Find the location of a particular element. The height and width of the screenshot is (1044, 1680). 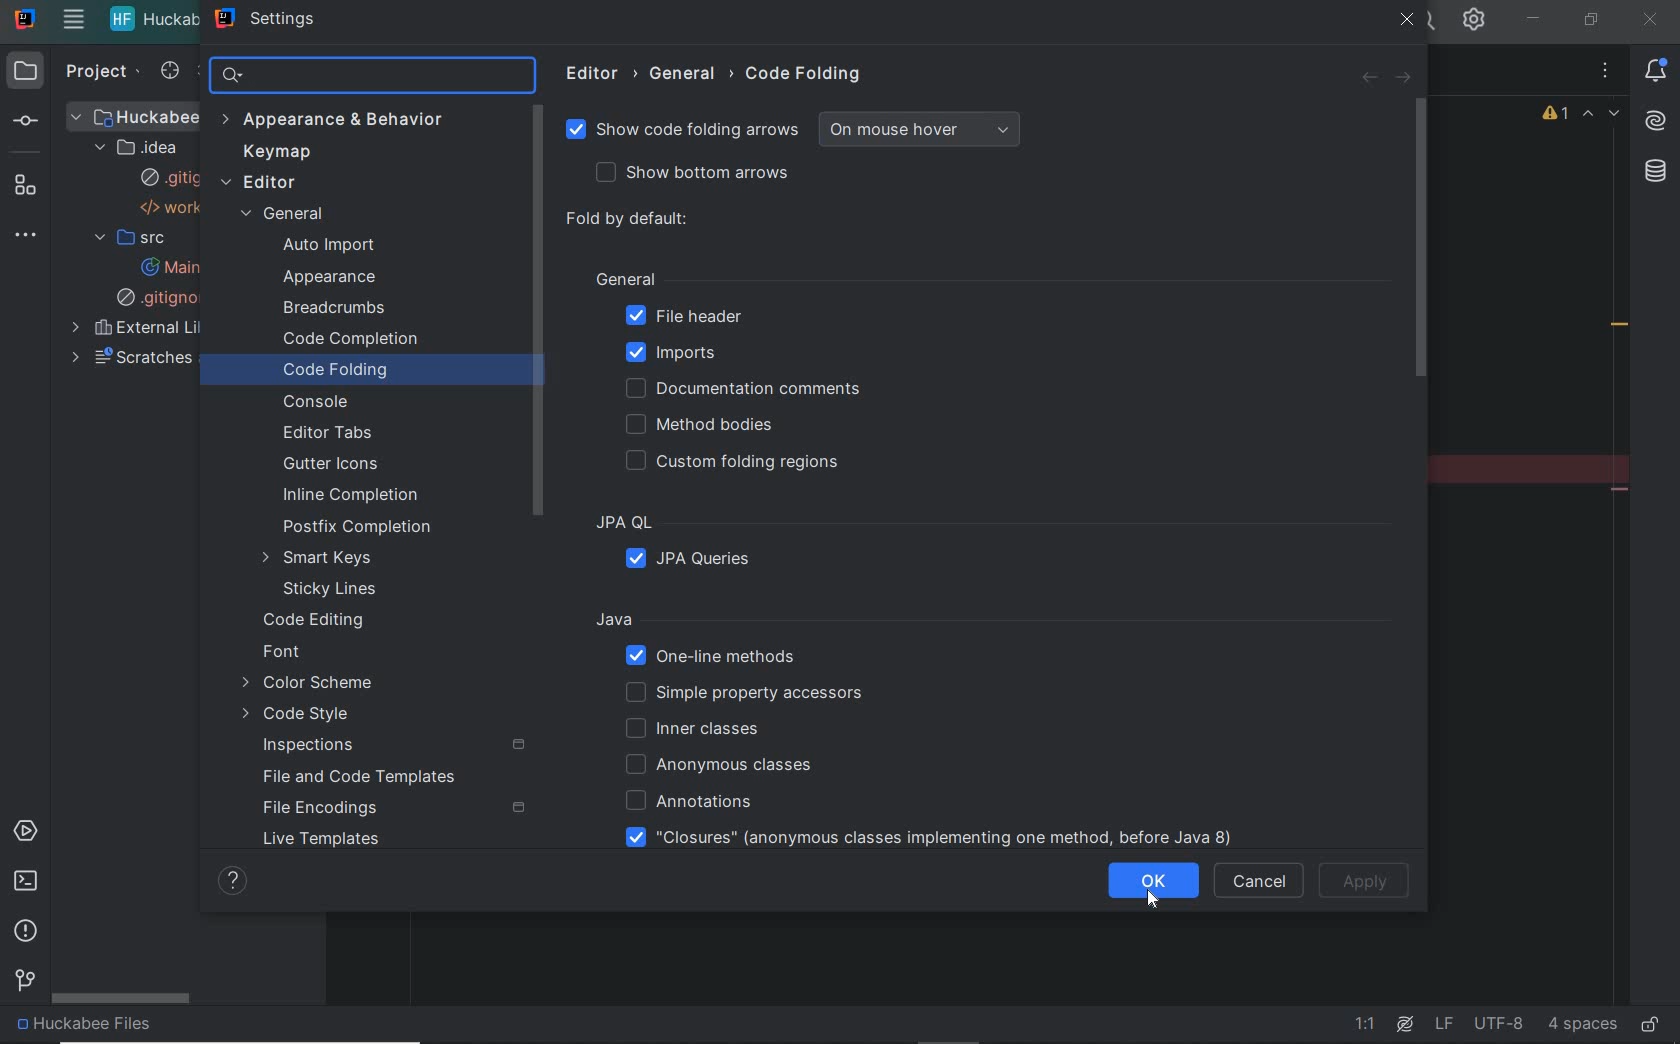

scratches and consoles is located at coordinates (135, 361).